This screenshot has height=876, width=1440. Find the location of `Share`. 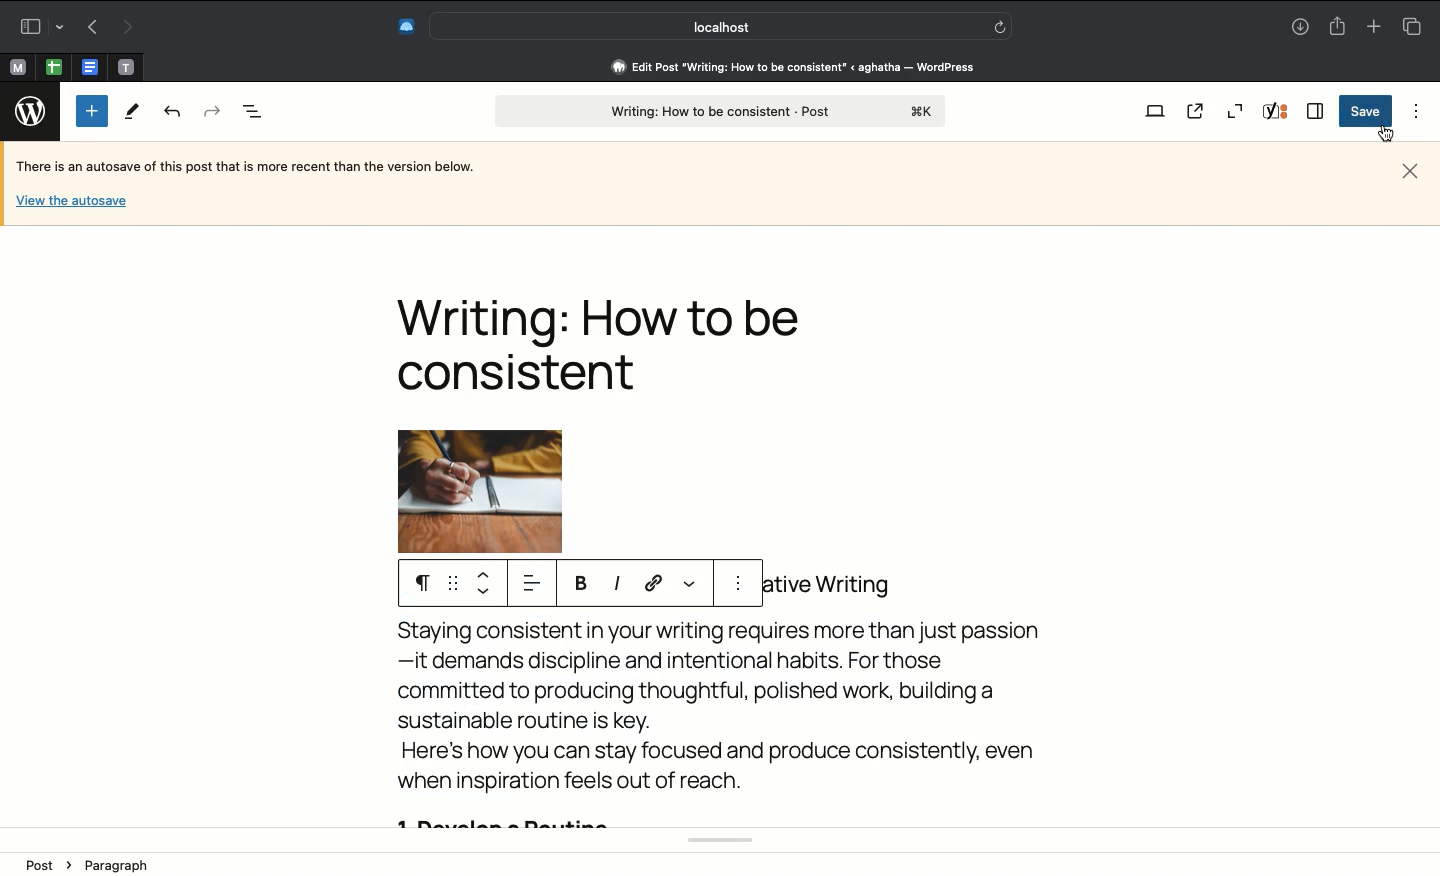

Share is located at coordinates (1340, 27).